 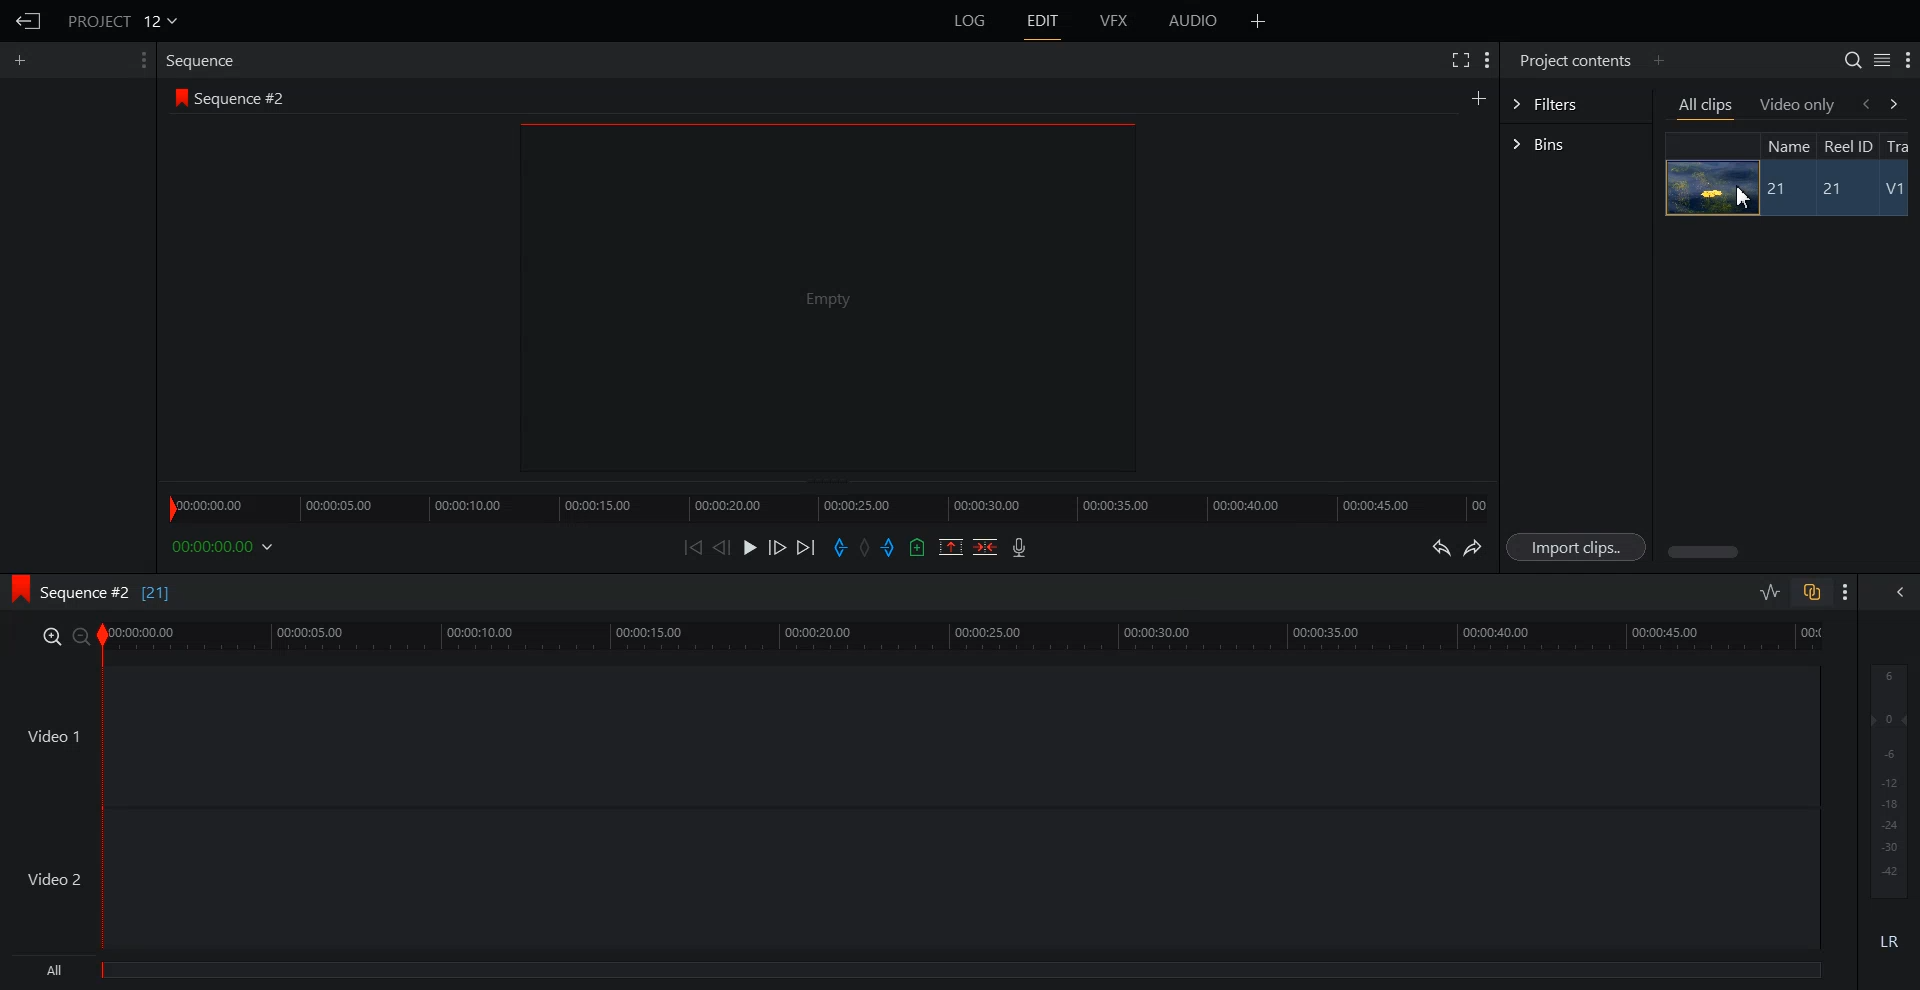 I want to click on video time, so click(x=966, y=634).